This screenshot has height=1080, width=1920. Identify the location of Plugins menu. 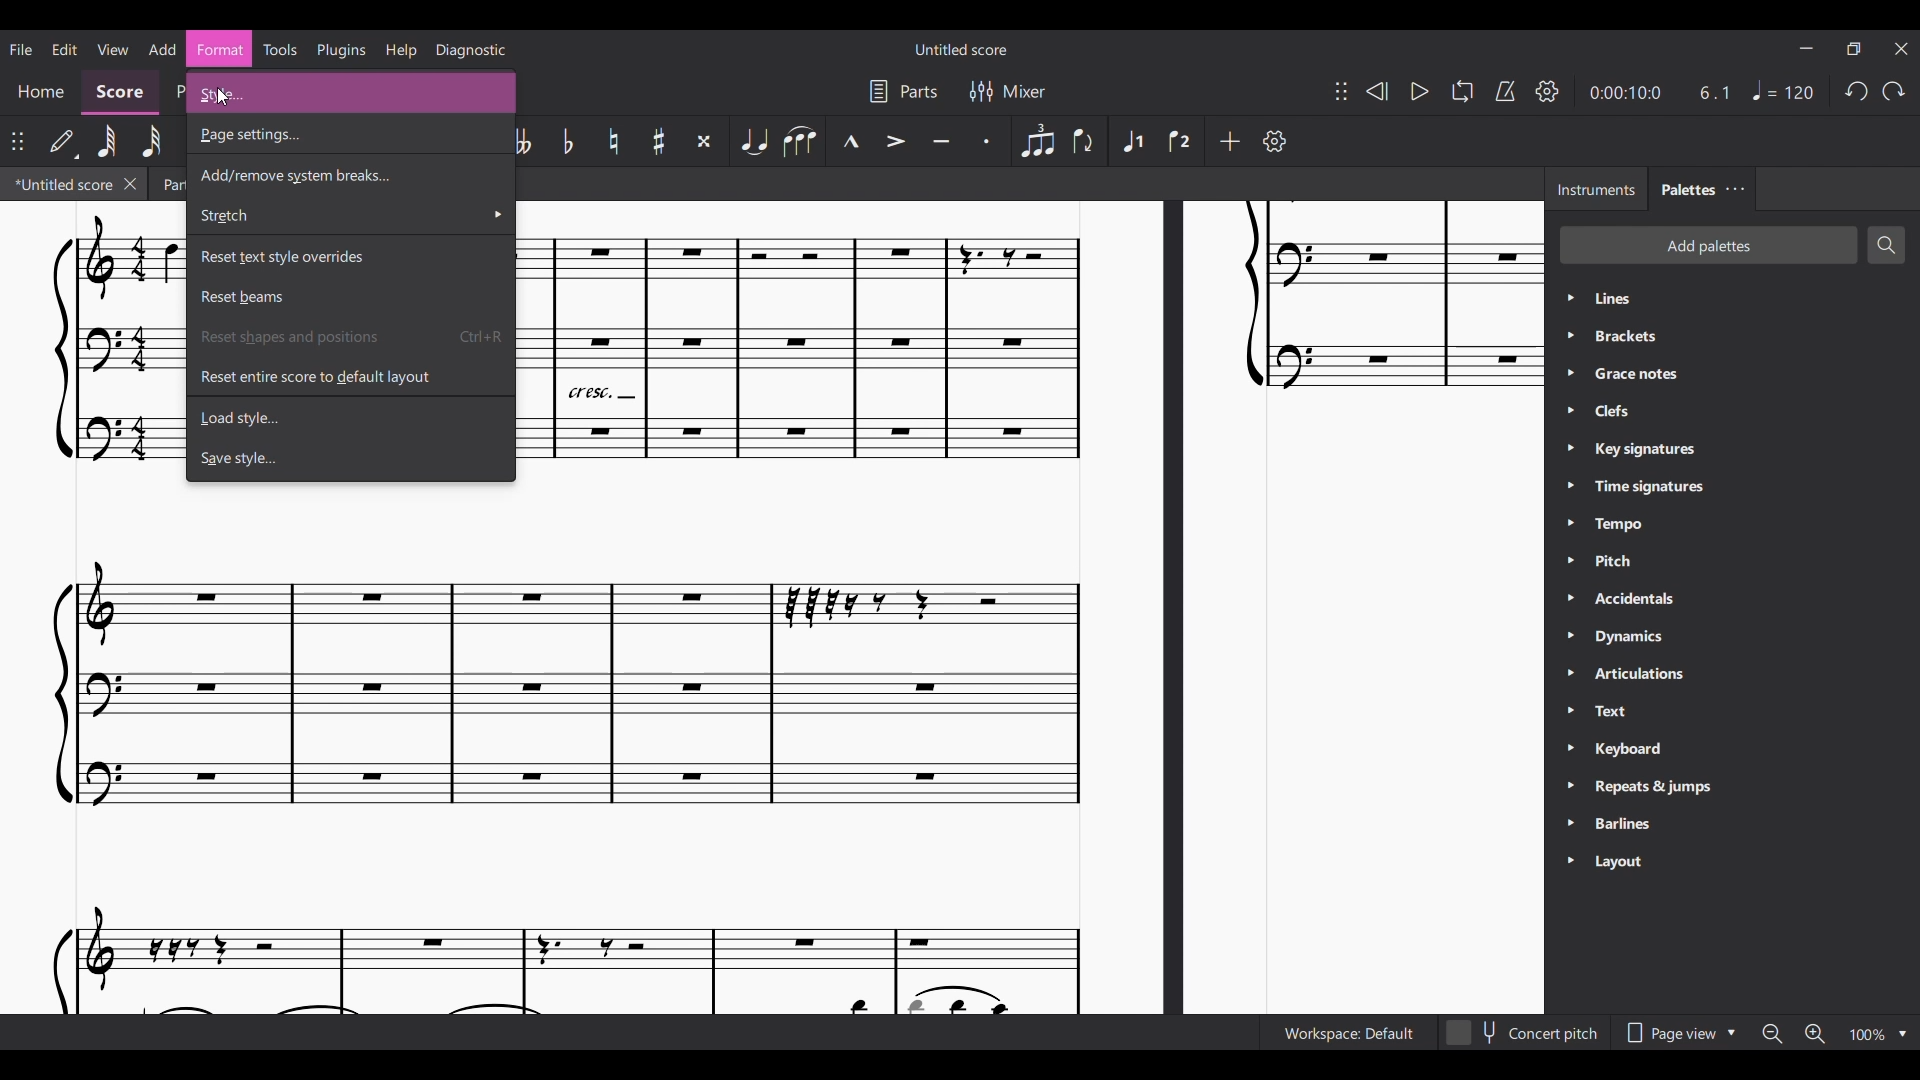
(342, 50).